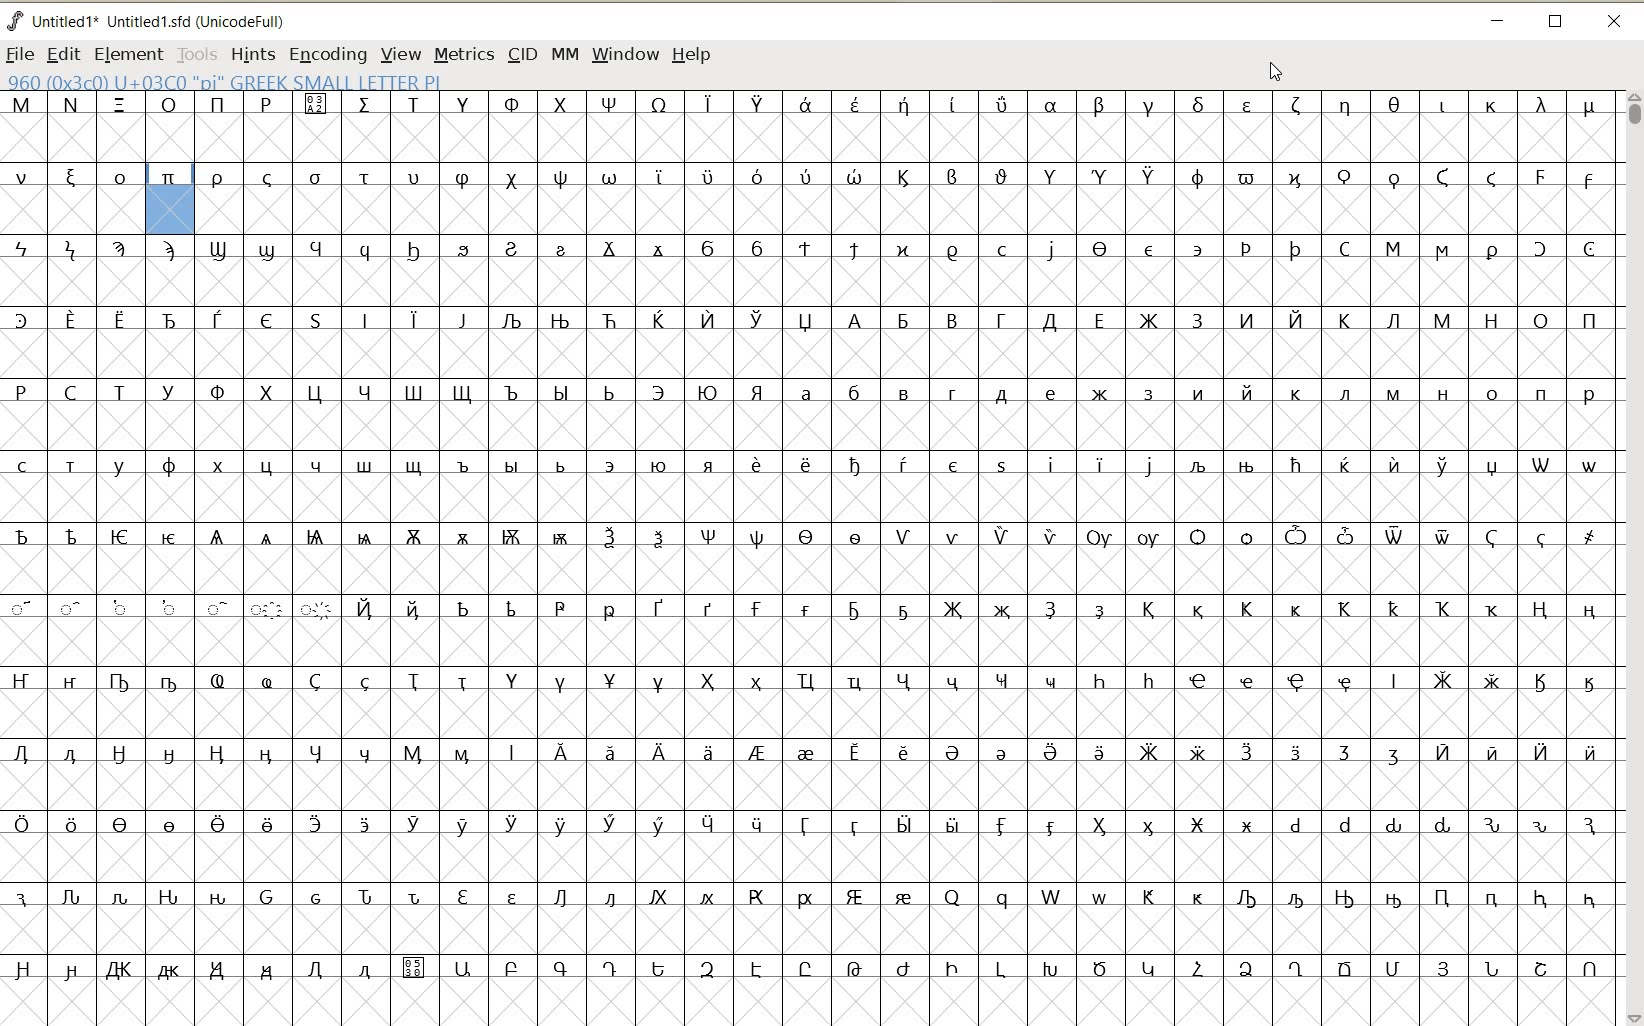 The image size is (1644, 1026). I want to click on VIEW, so click(401, 53).